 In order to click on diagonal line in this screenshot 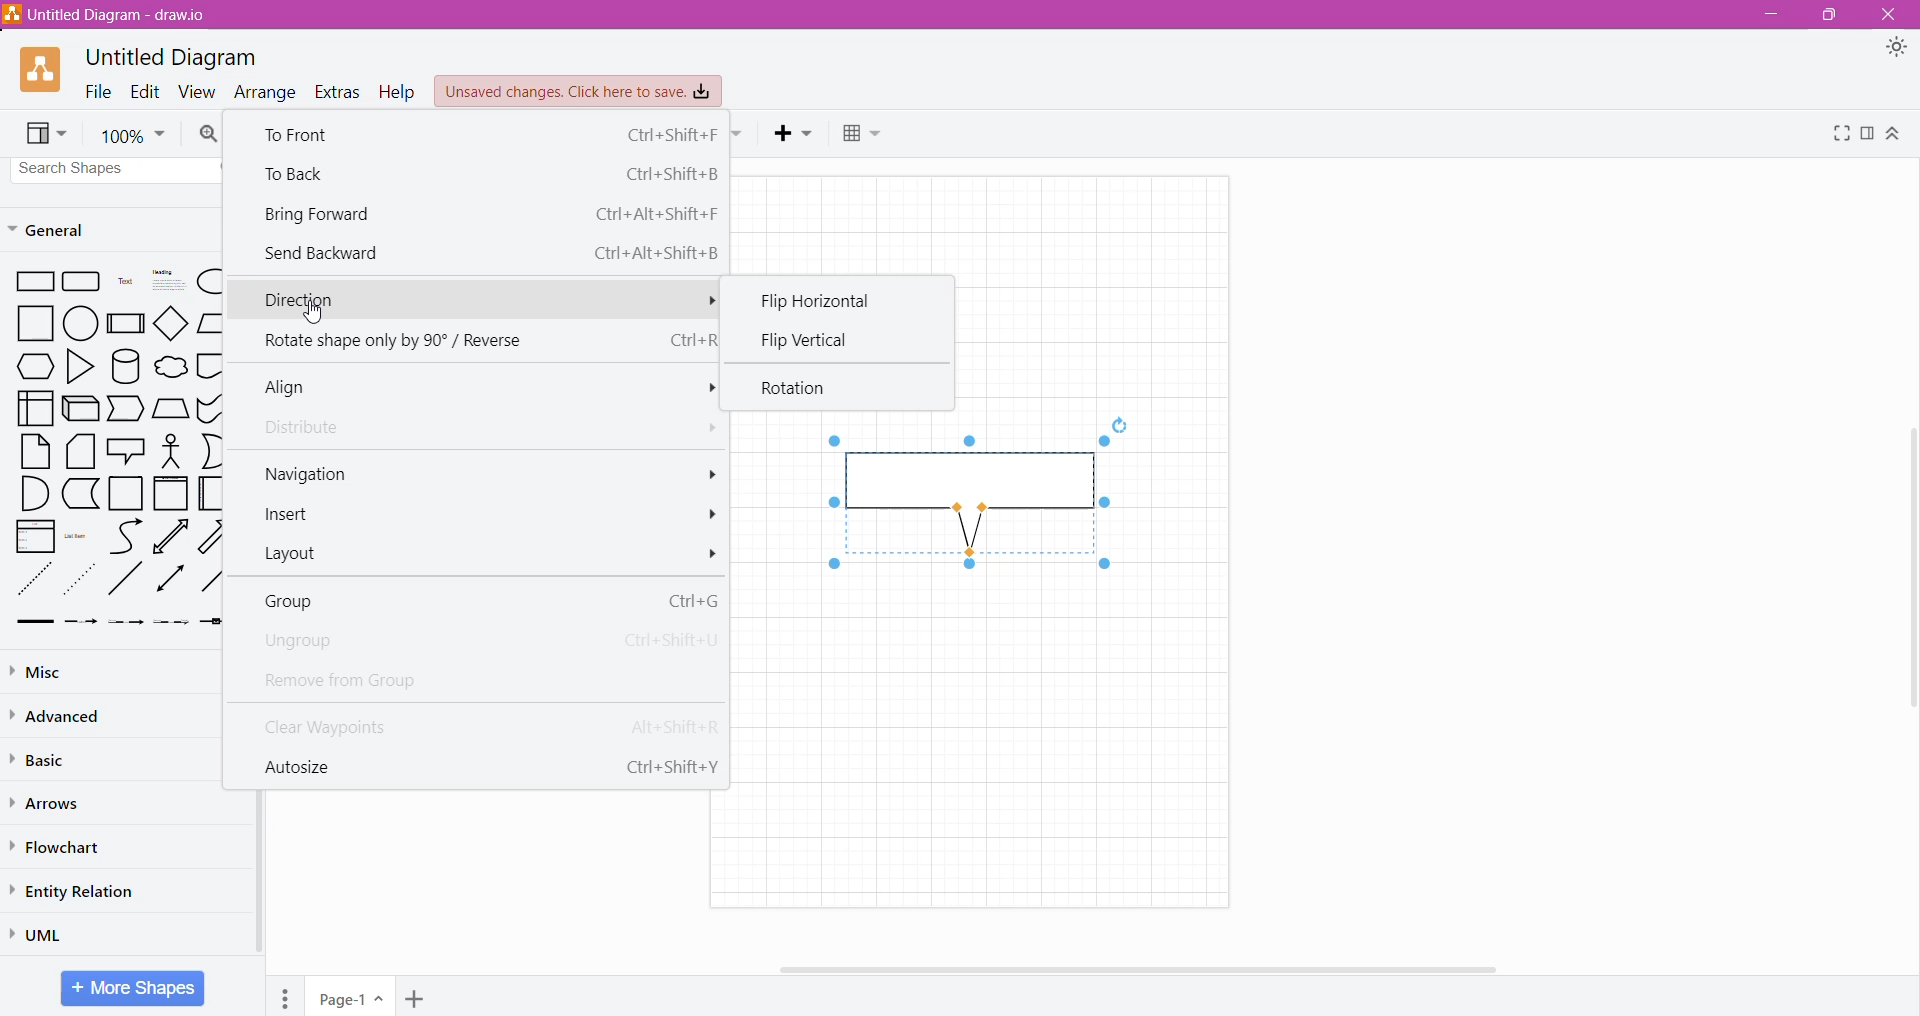, I will do `click(127, 580)`.